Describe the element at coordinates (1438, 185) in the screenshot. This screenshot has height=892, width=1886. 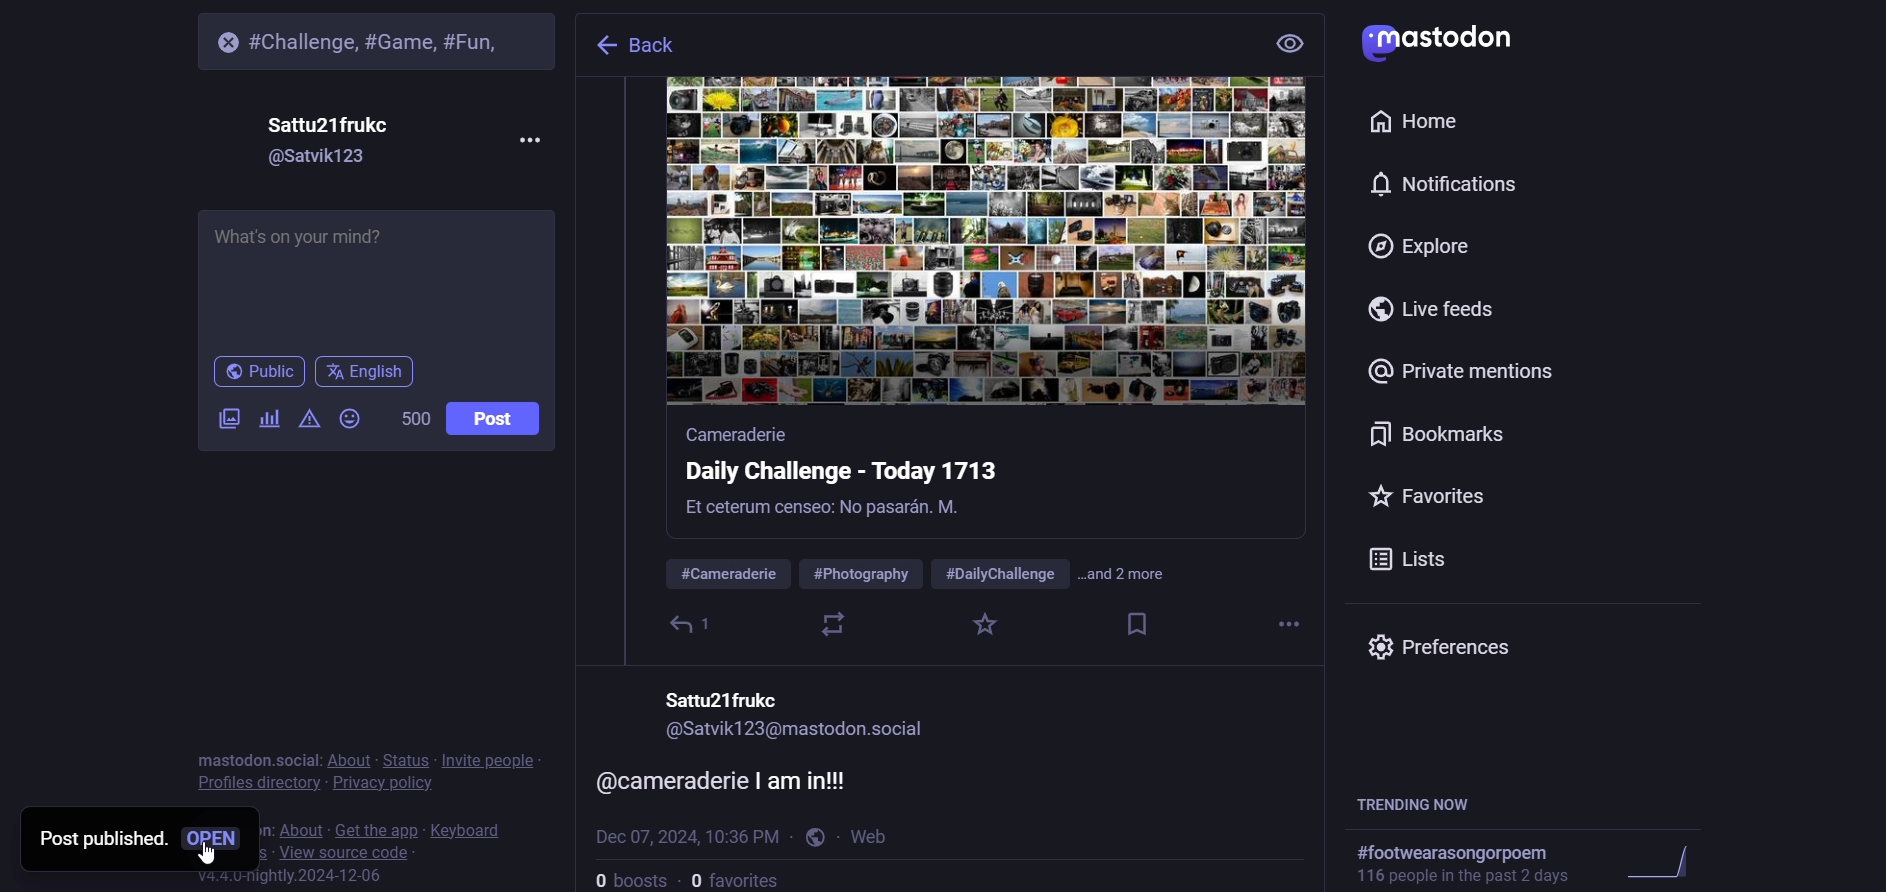
I see `notification` at that location.